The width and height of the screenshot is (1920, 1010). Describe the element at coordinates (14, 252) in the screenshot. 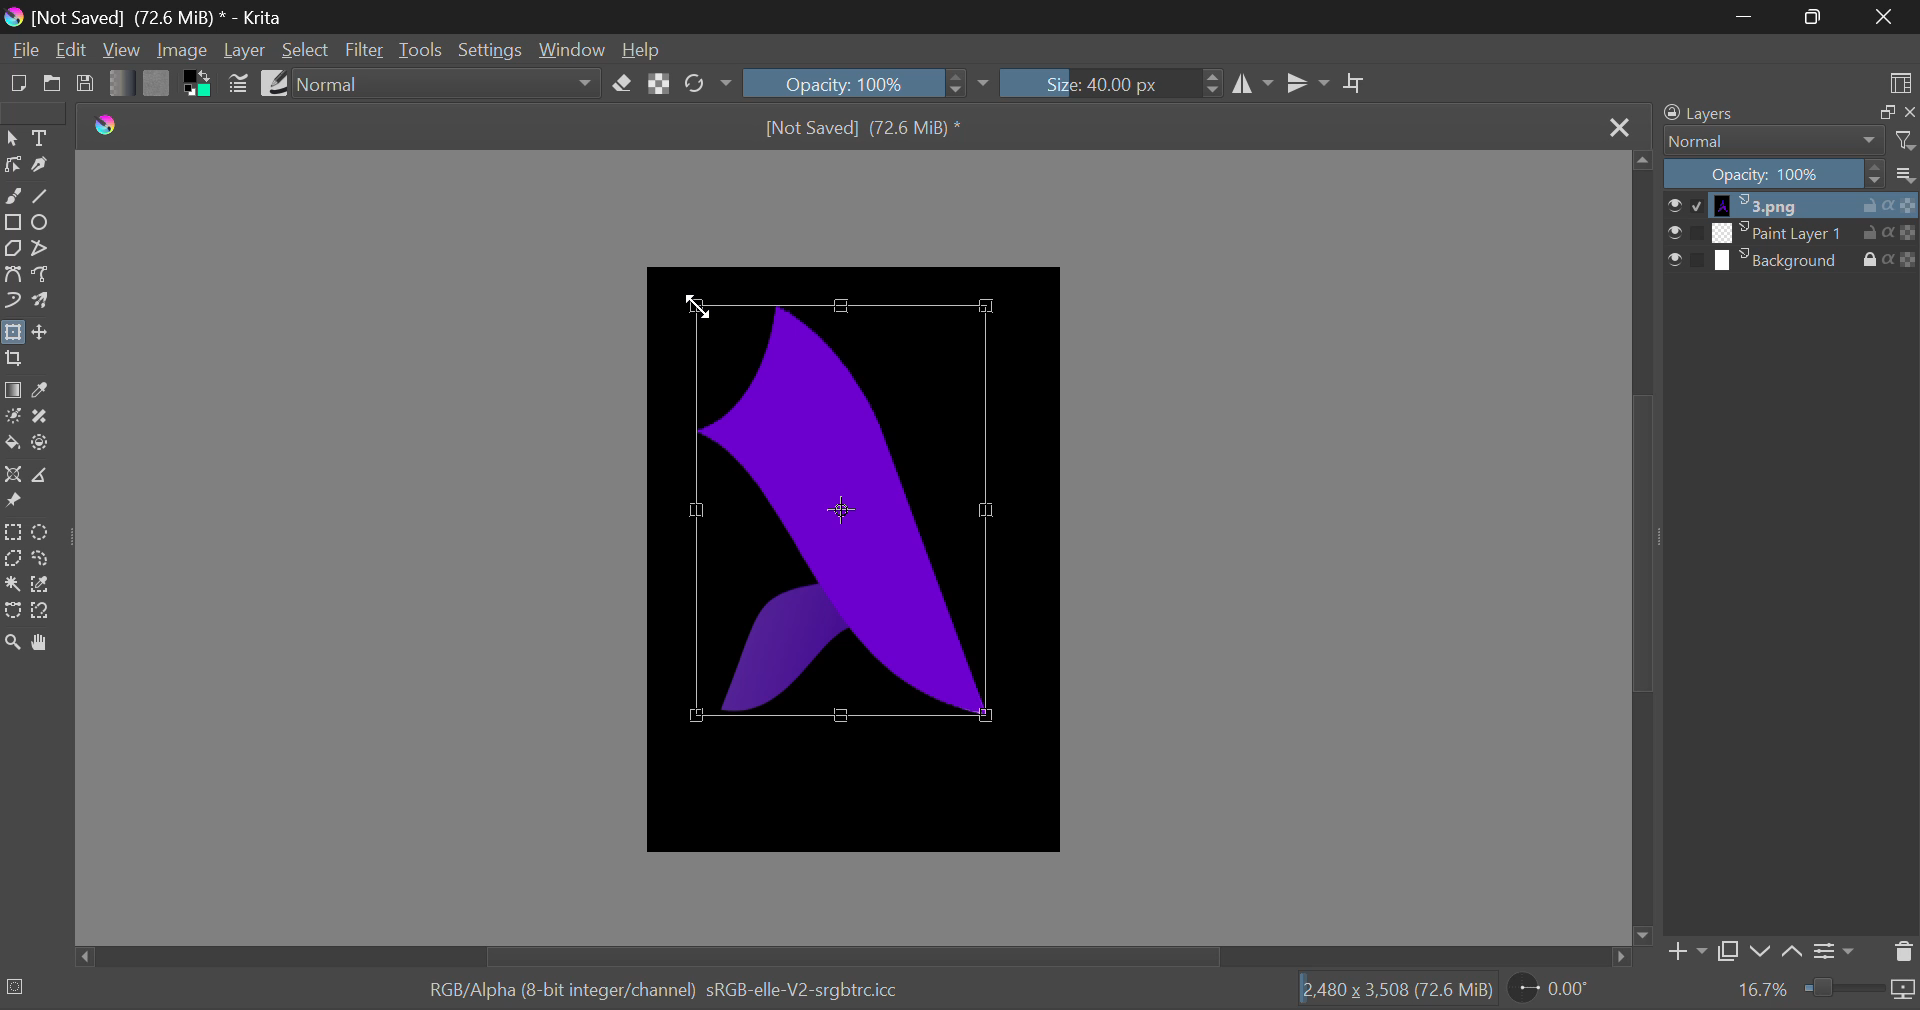

I see `Polygon` at that location.